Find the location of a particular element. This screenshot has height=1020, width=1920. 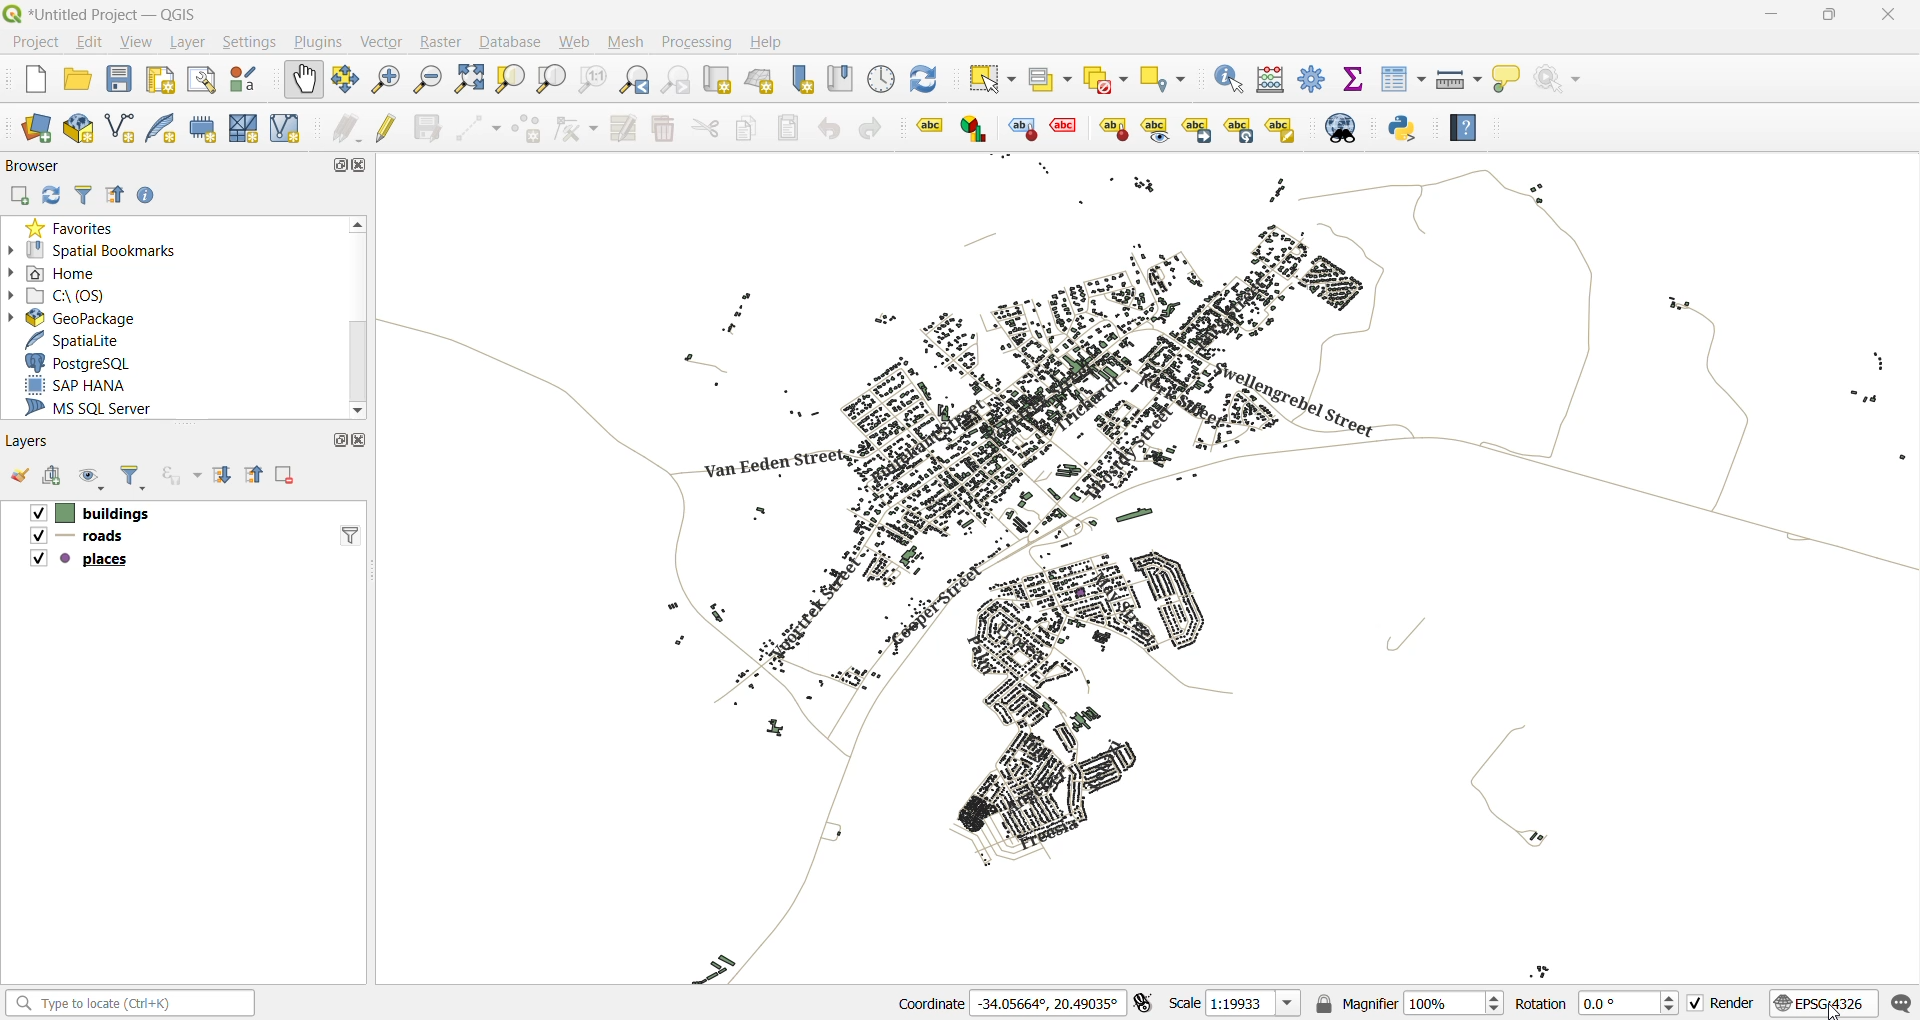

redo is located at coordinates (876, 129).